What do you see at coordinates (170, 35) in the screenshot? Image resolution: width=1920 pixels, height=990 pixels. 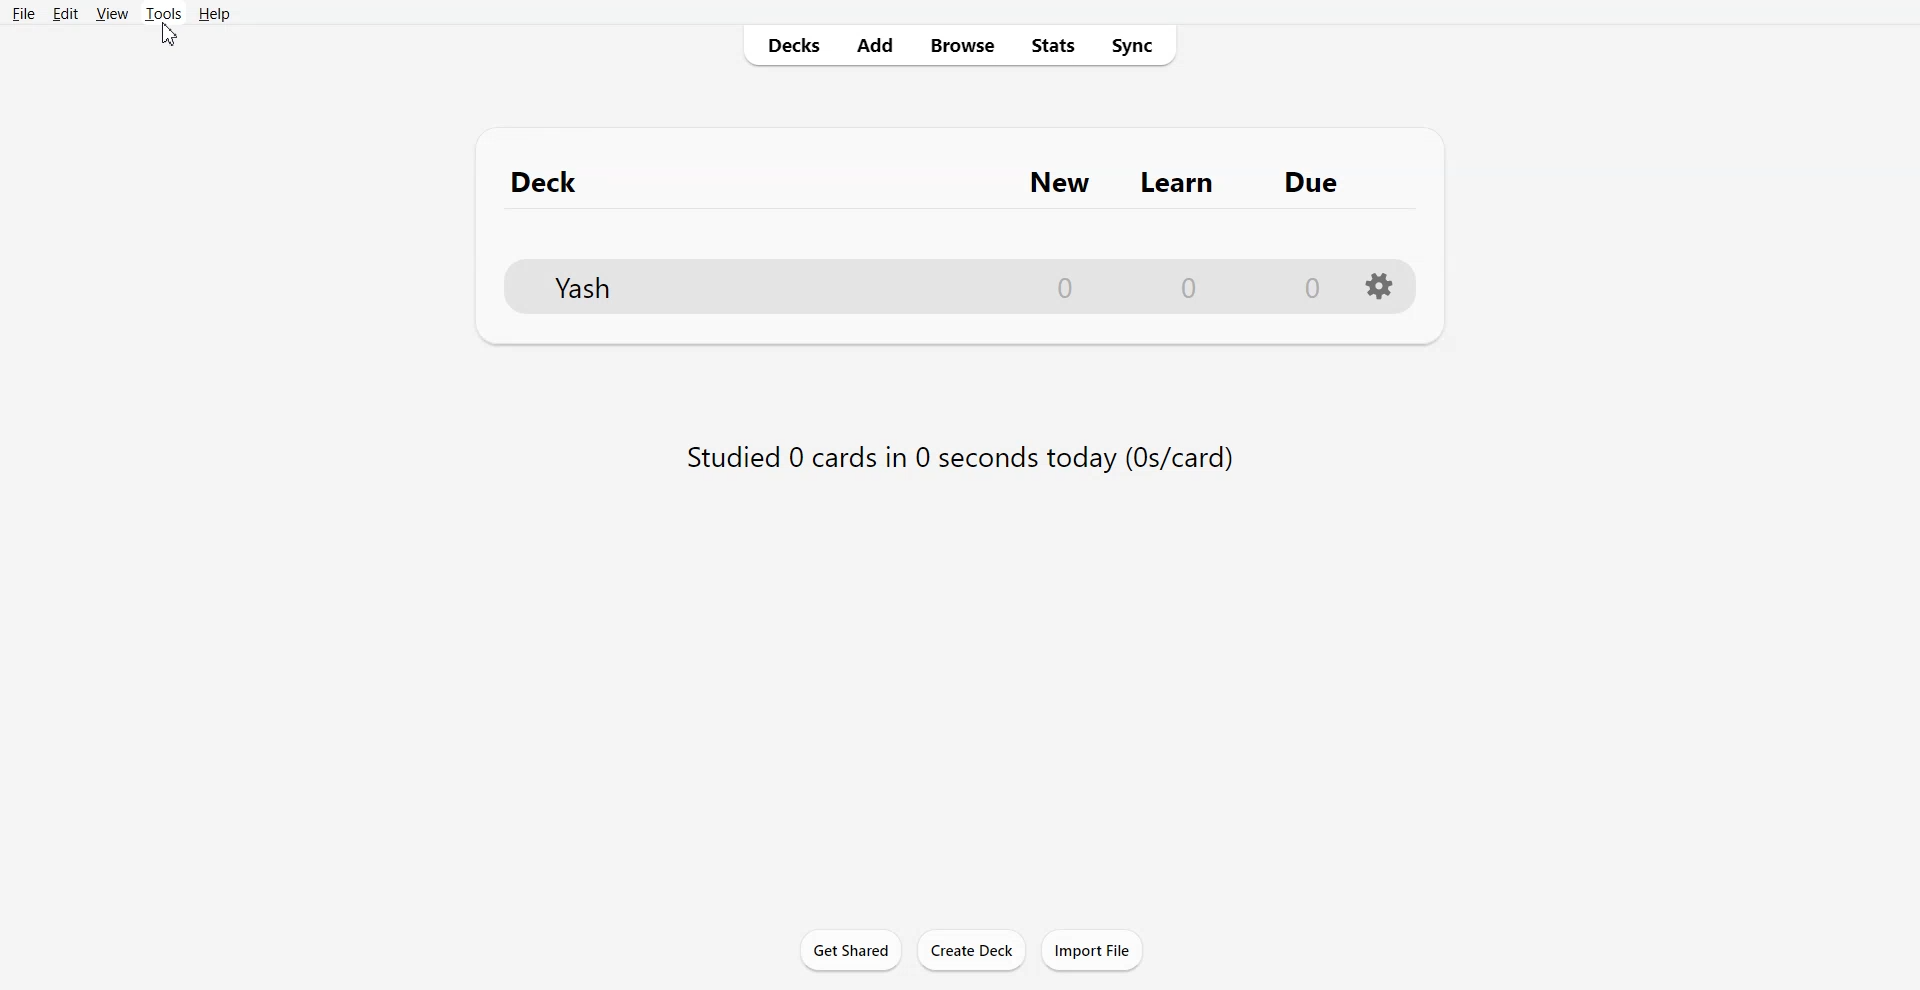 I see `cursor` at bounding box center [170, 35].